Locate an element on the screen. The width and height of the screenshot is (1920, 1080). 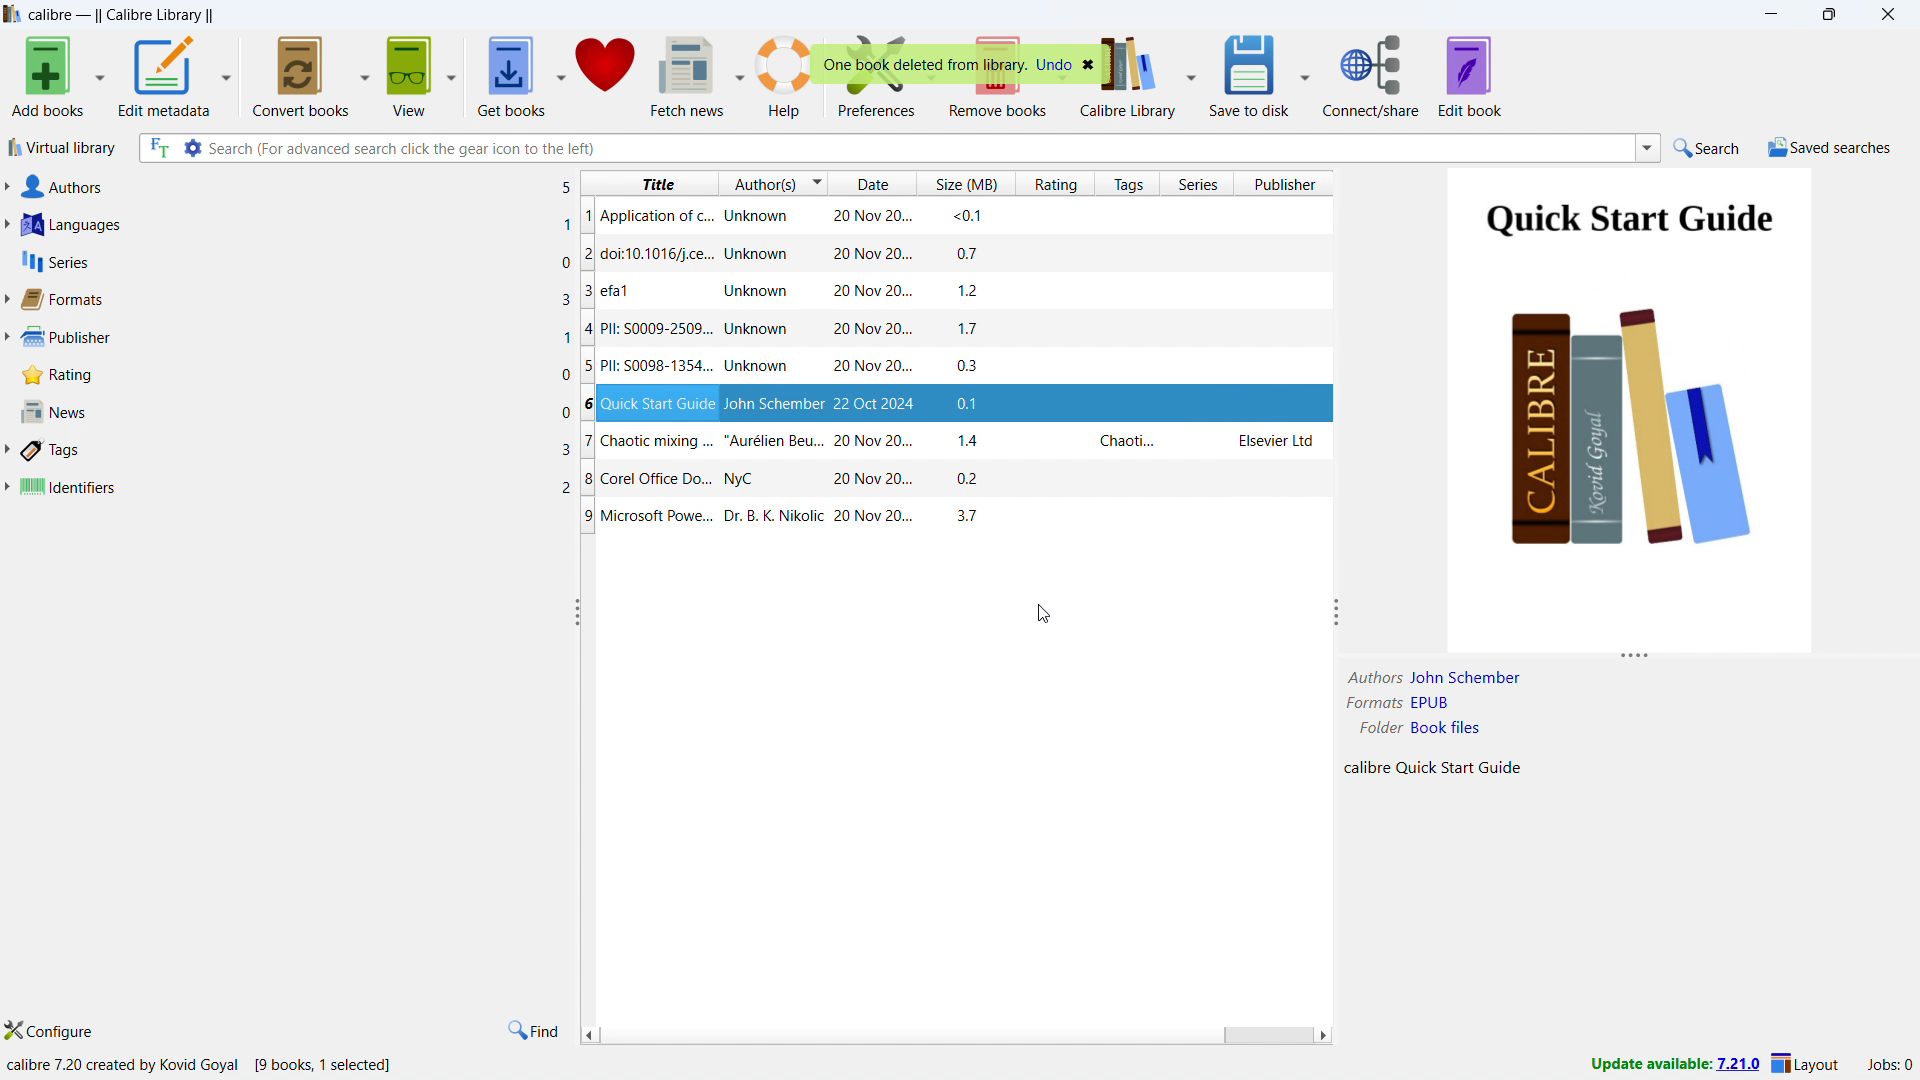
active jobs is located at coordinates (1890, 1066).